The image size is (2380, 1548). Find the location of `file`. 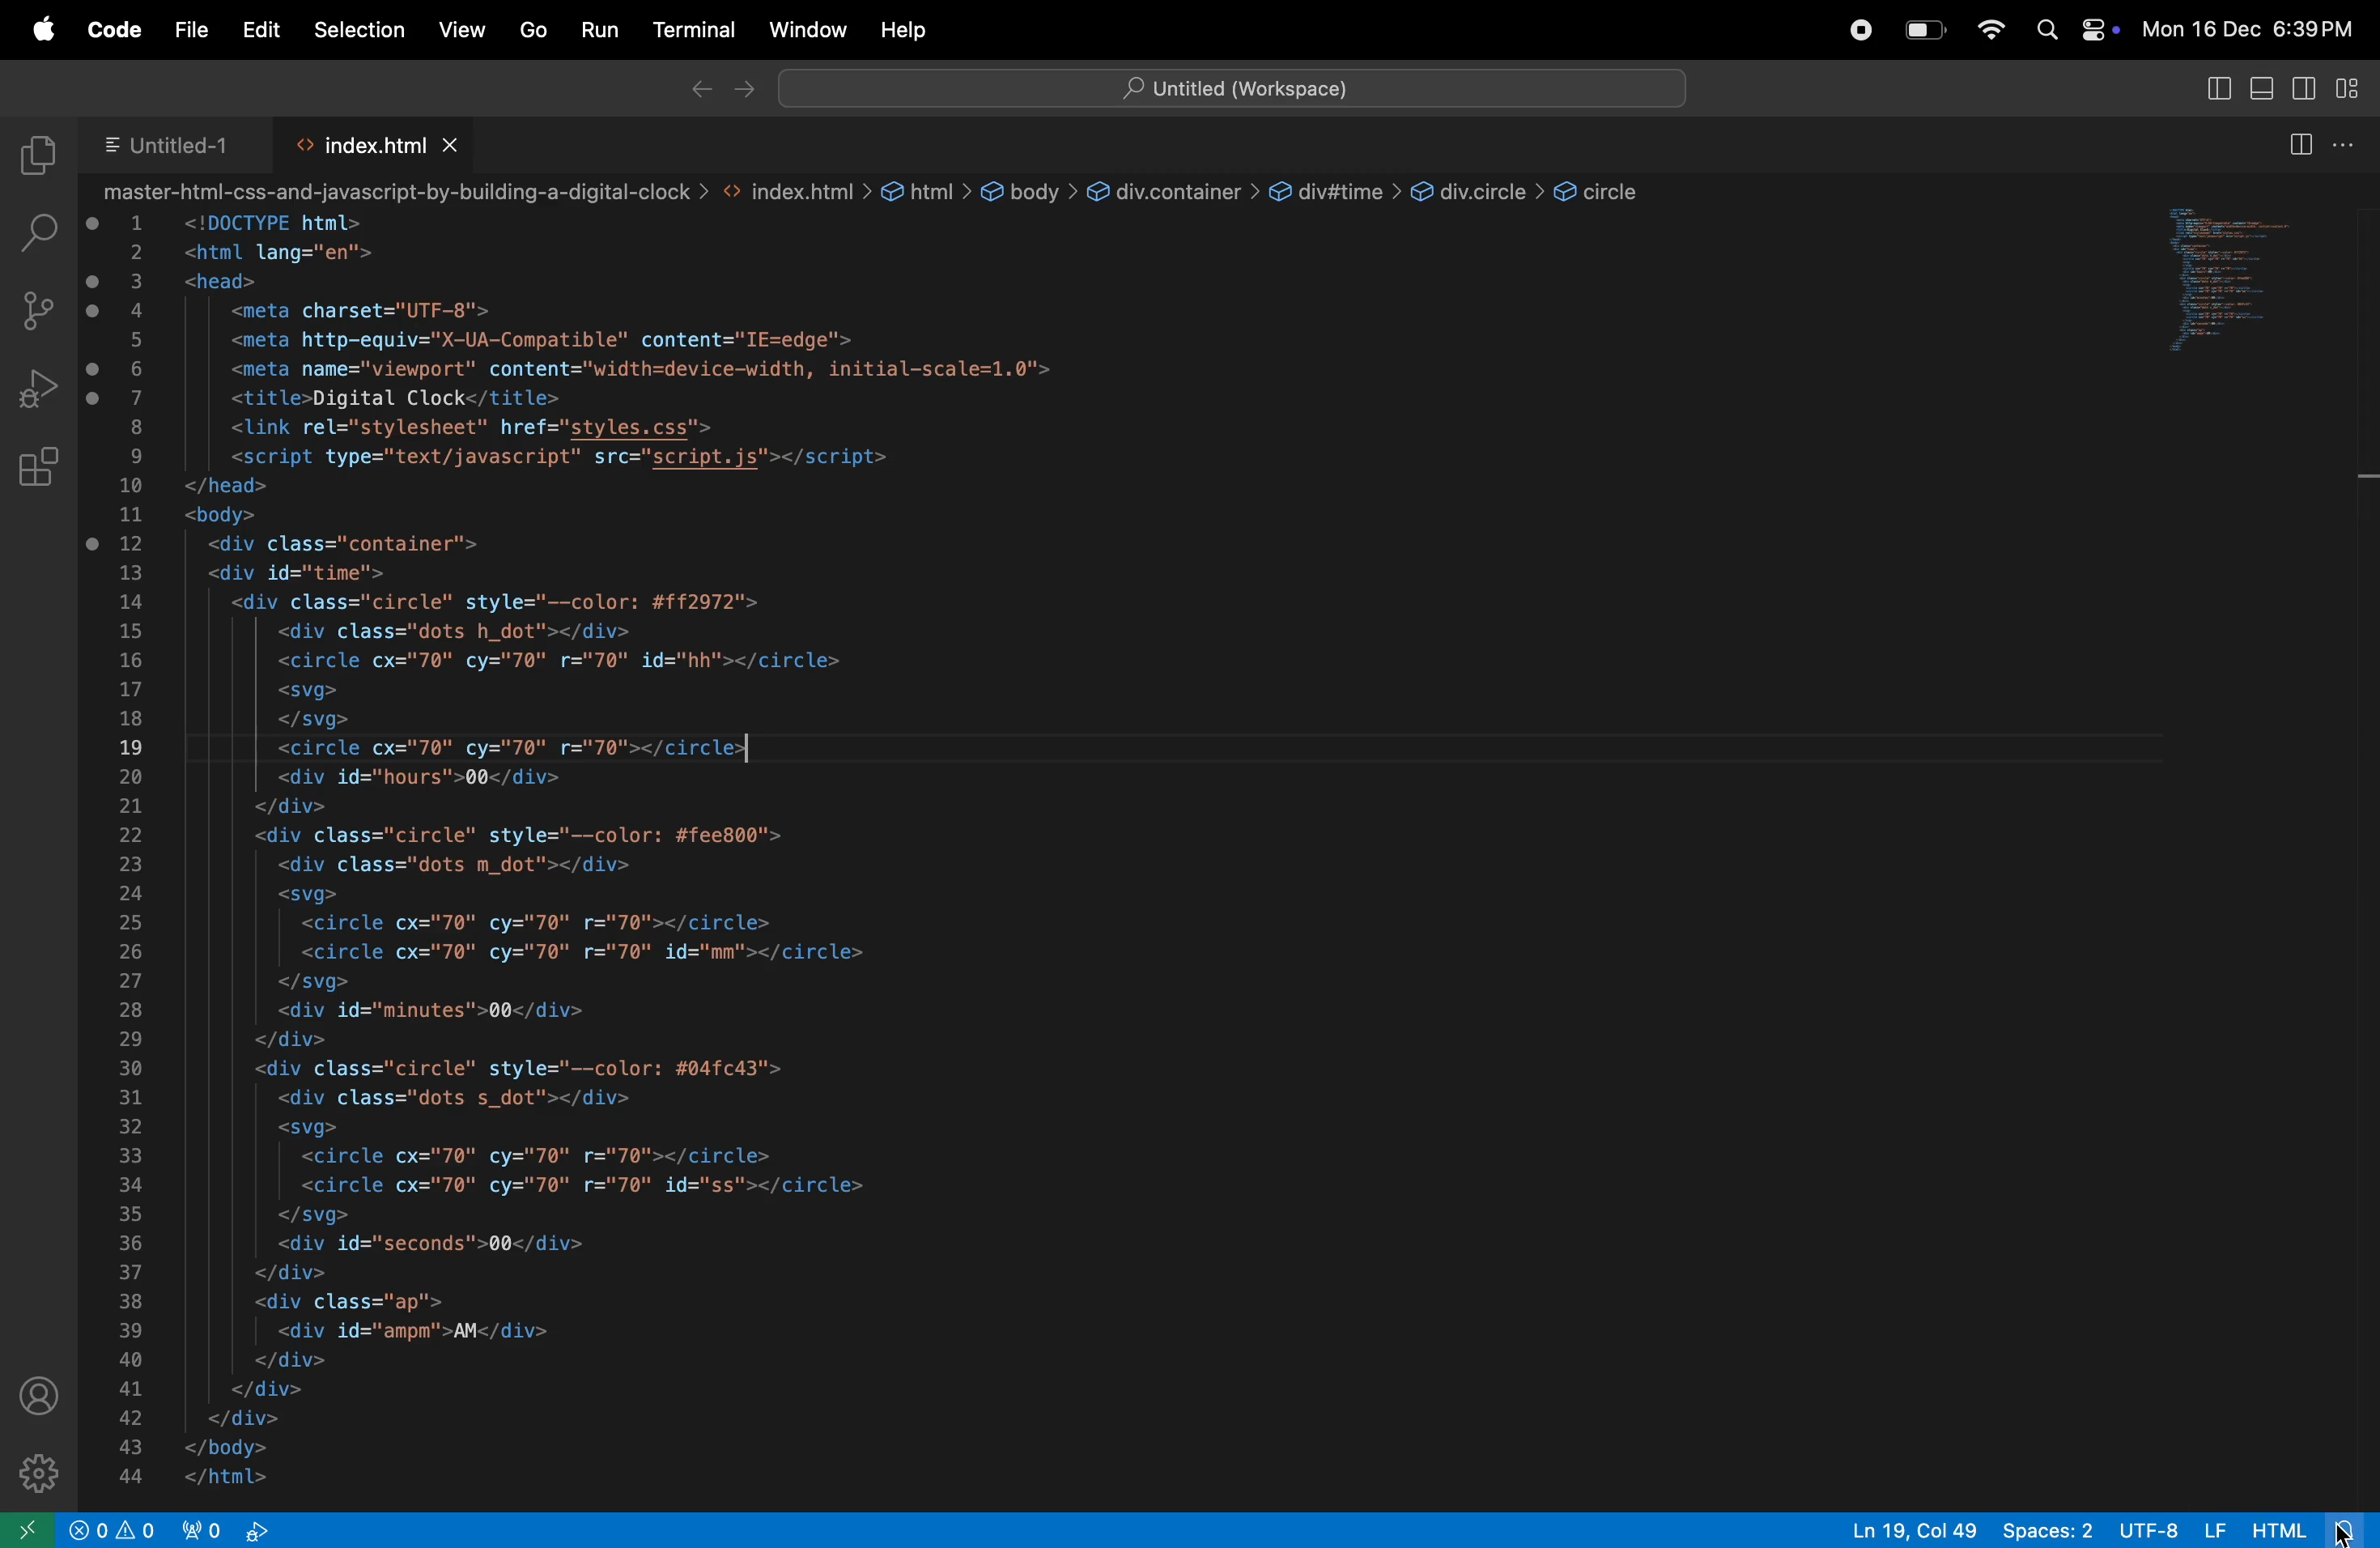

file is located at coordinates (188, 29).